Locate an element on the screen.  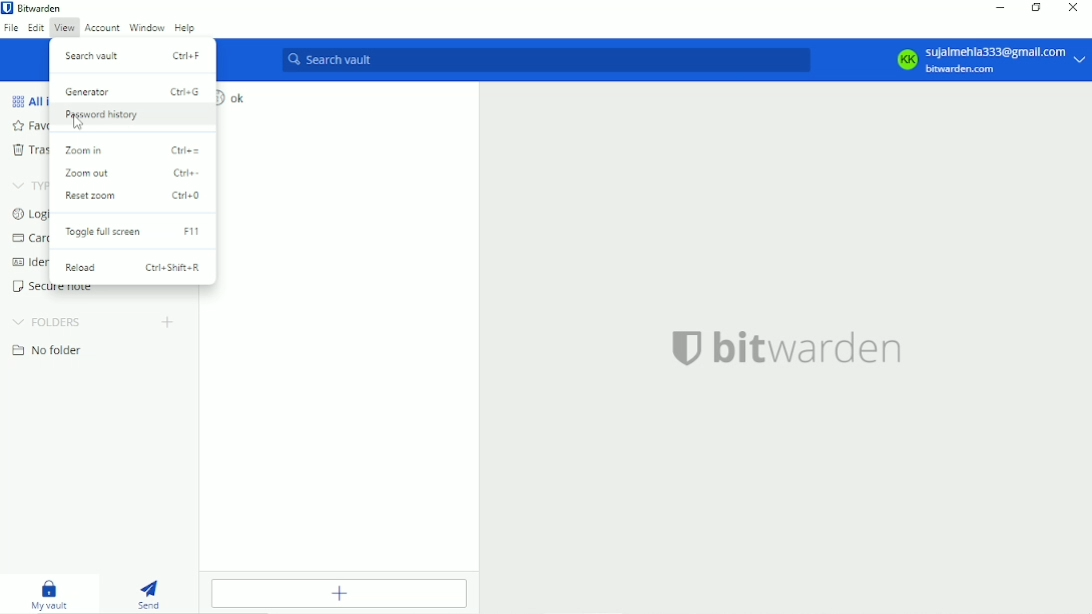
Toggle full screen is located at coordinates (131, 232).